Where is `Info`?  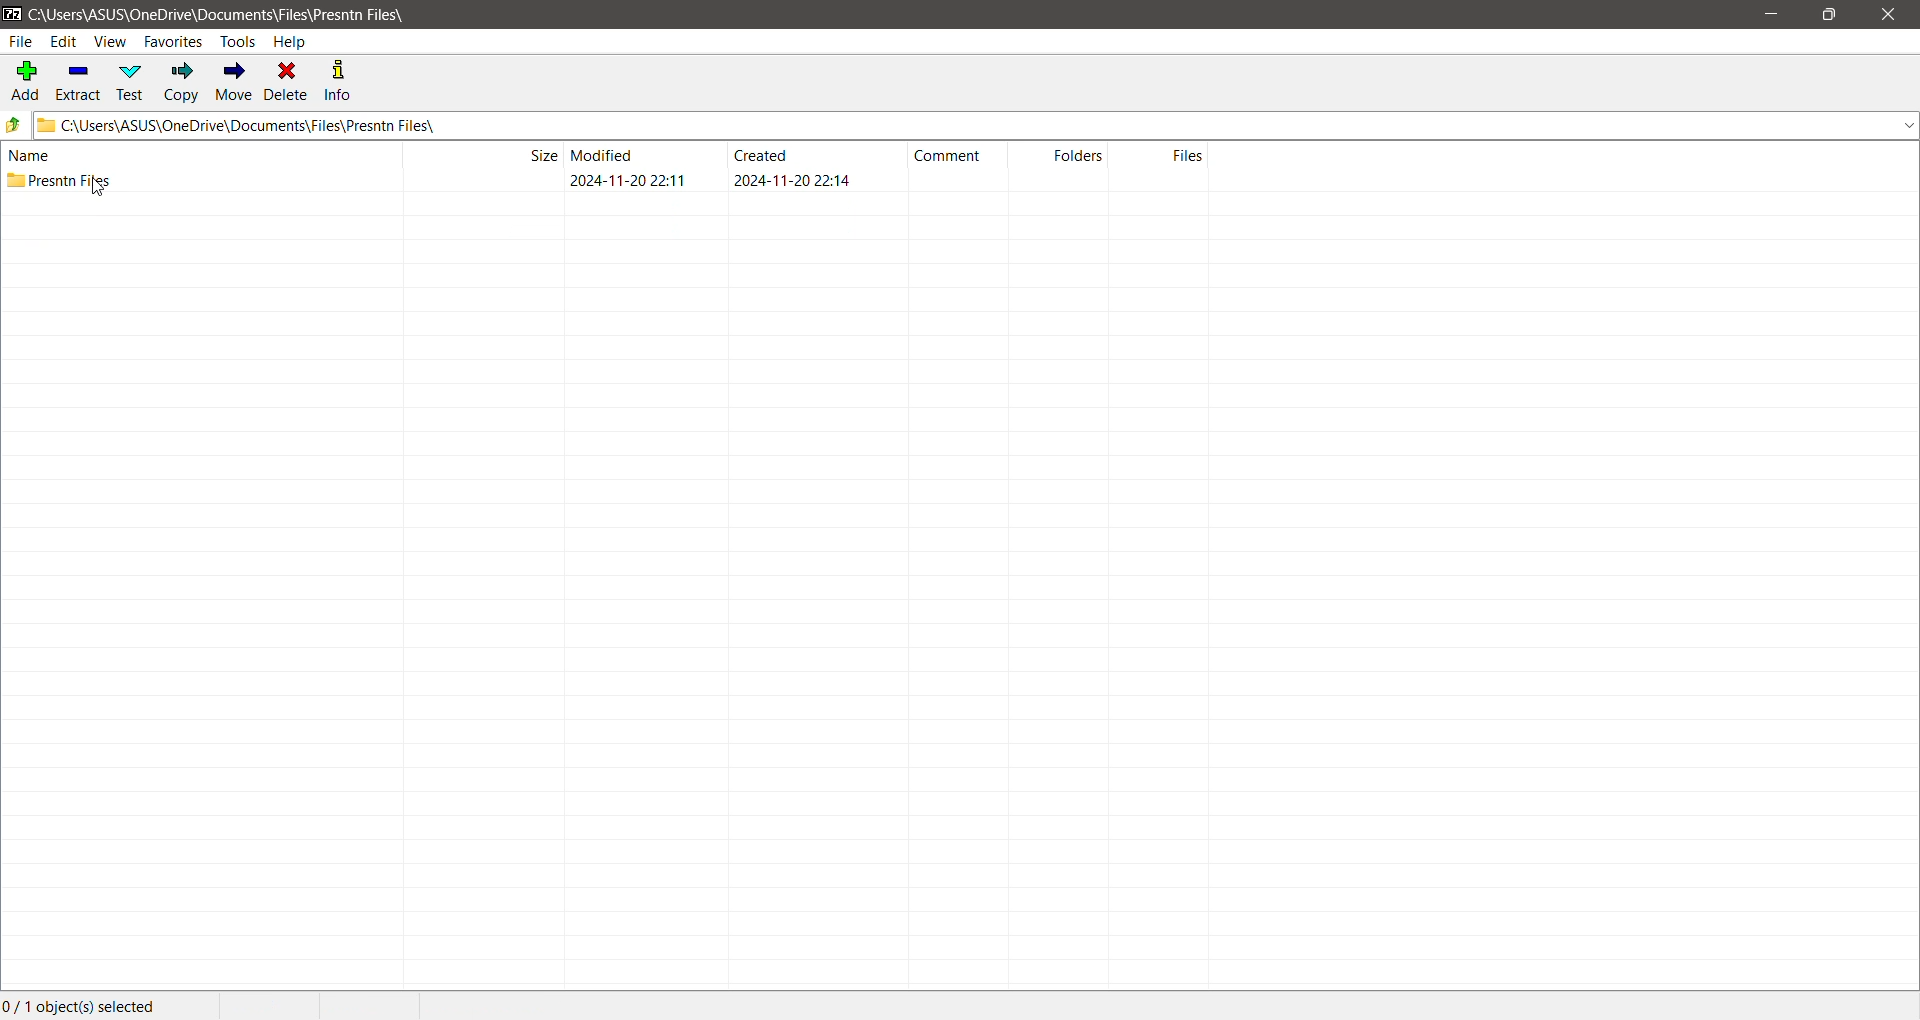
Info is located at coordinates (340, 81).